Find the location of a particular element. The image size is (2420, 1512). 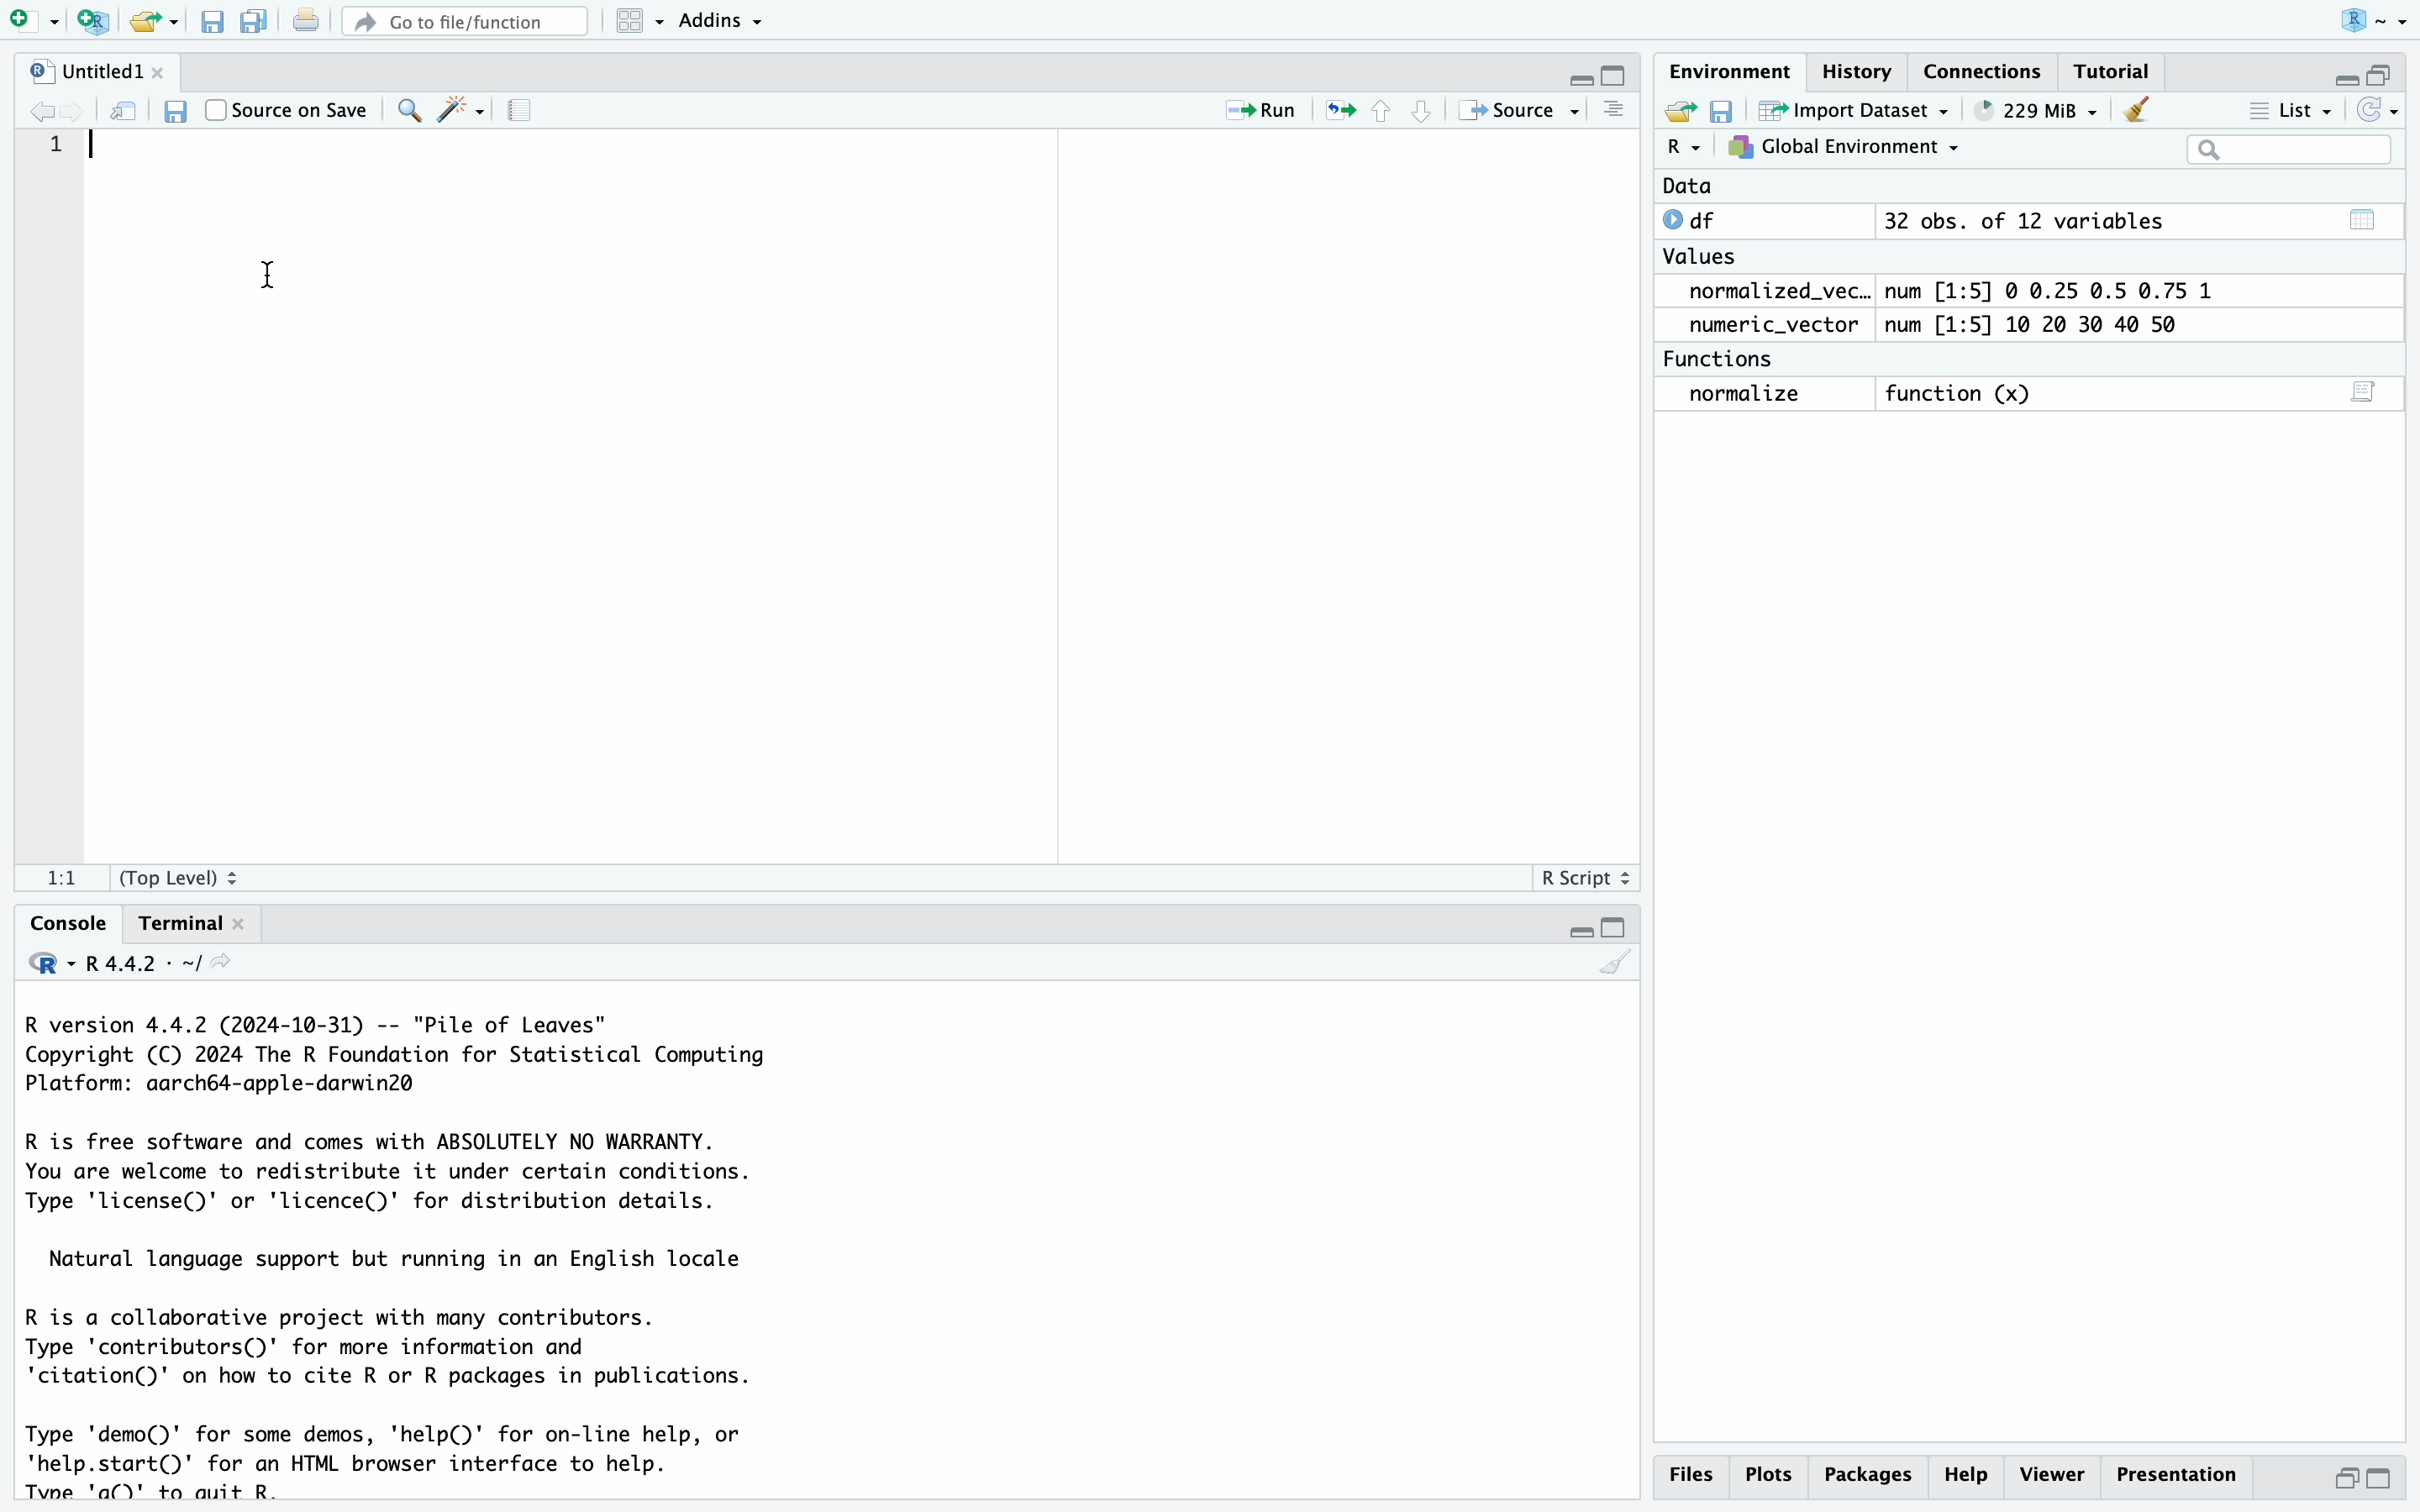

Presentation is located at coordinates (2180, 1475).